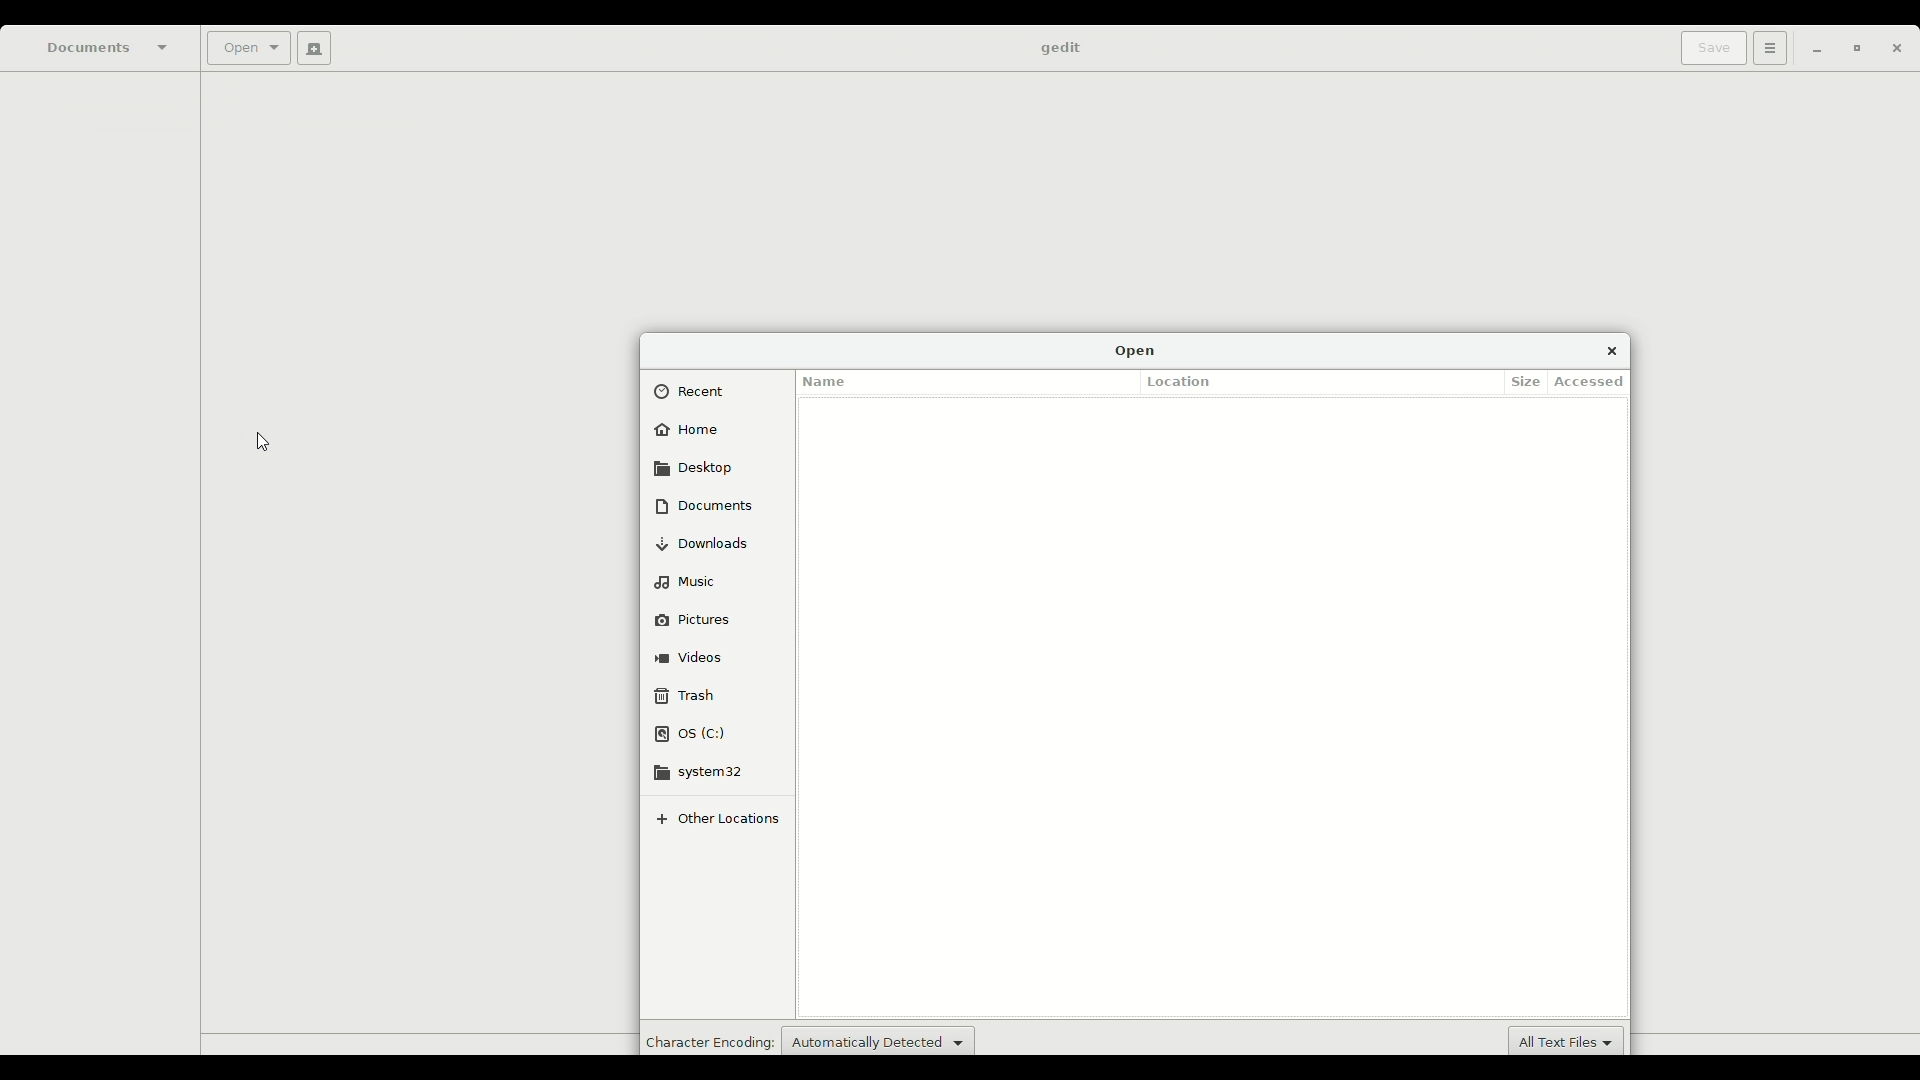 The width and height of the screenshot is (1920, 1080). Describe the element at coordinates (690, 579) in the screenshot. I see `Music` at that location.